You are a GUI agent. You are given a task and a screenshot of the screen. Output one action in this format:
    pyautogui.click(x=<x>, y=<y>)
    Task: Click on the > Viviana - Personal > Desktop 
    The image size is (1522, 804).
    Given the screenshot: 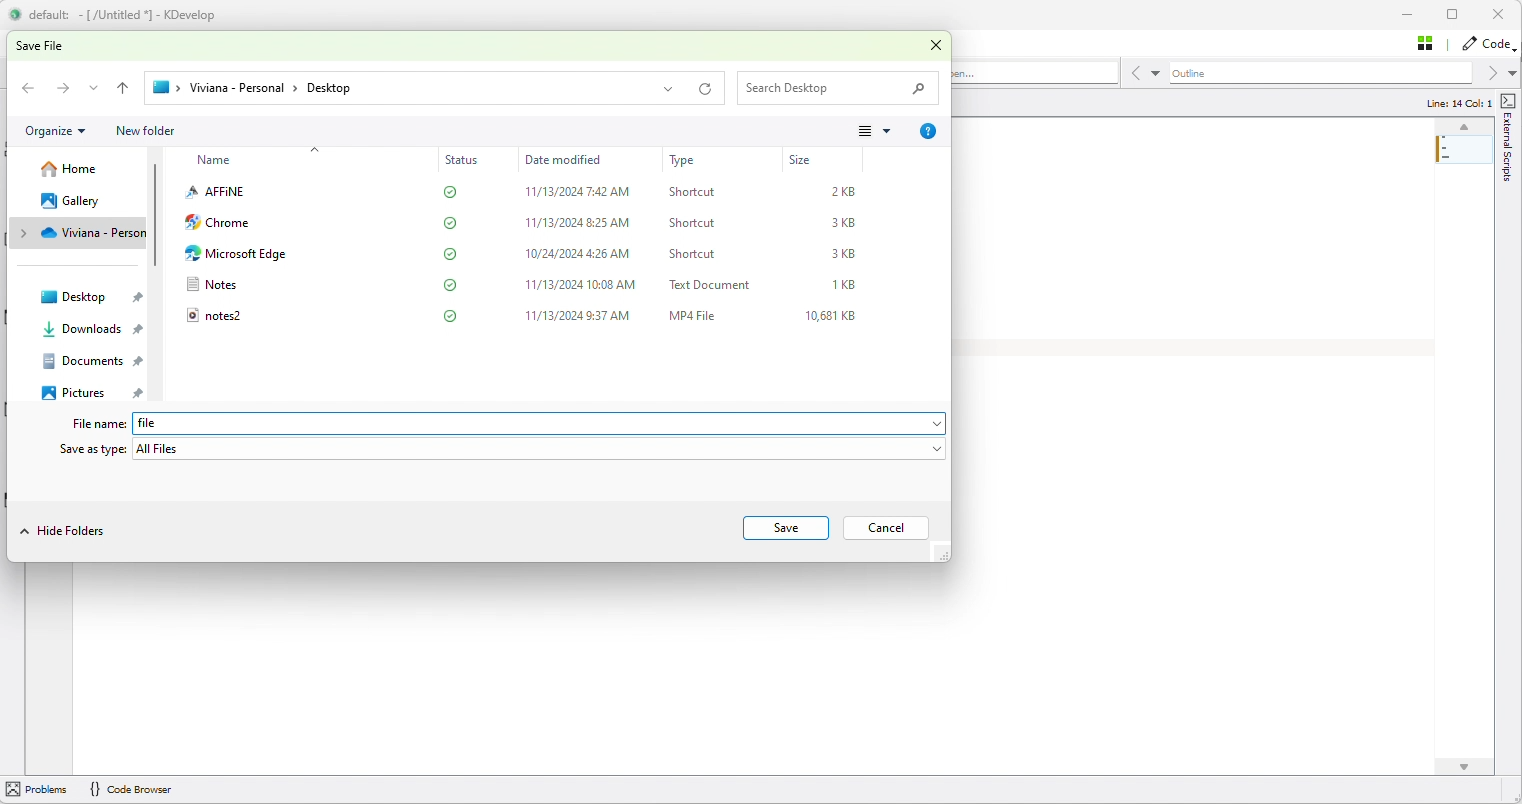 What is the action you would take?
    pyautogui.click(x=413, y=89)
    